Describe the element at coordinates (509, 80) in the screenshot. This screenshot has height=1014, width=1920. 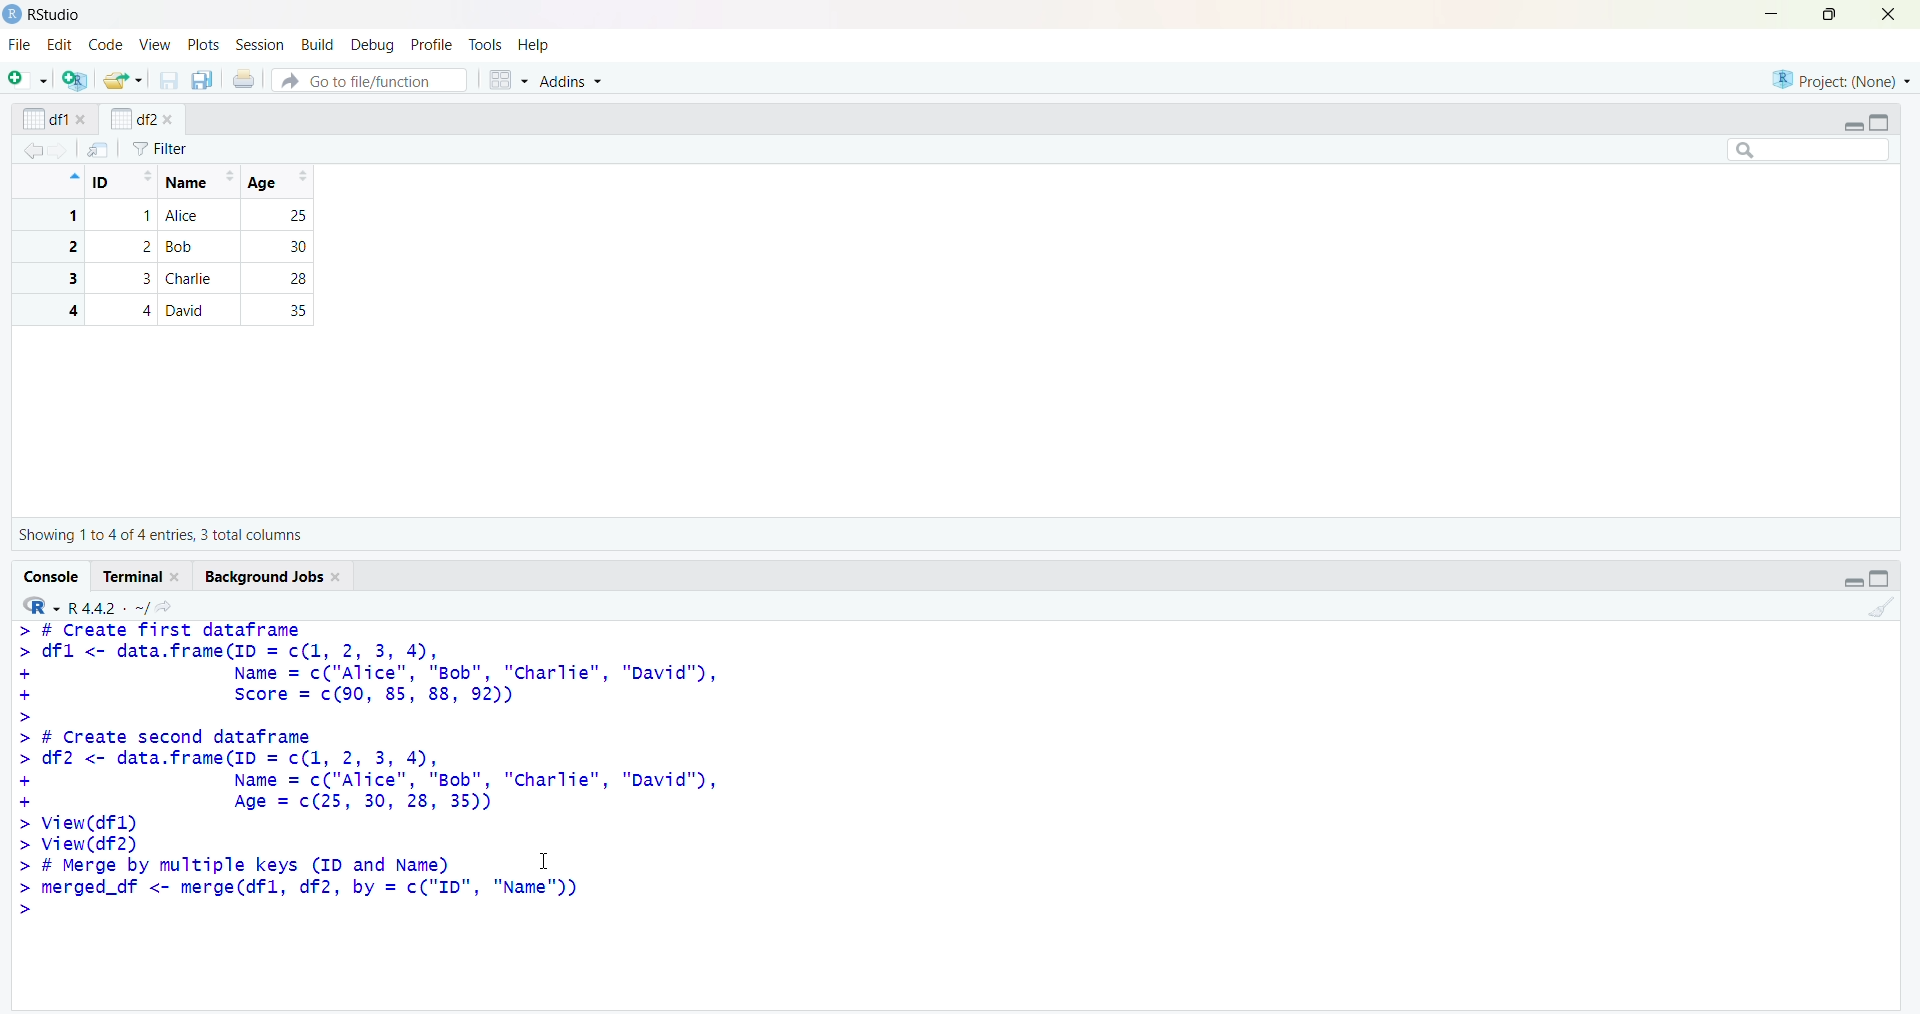
I see `grid` at that location.